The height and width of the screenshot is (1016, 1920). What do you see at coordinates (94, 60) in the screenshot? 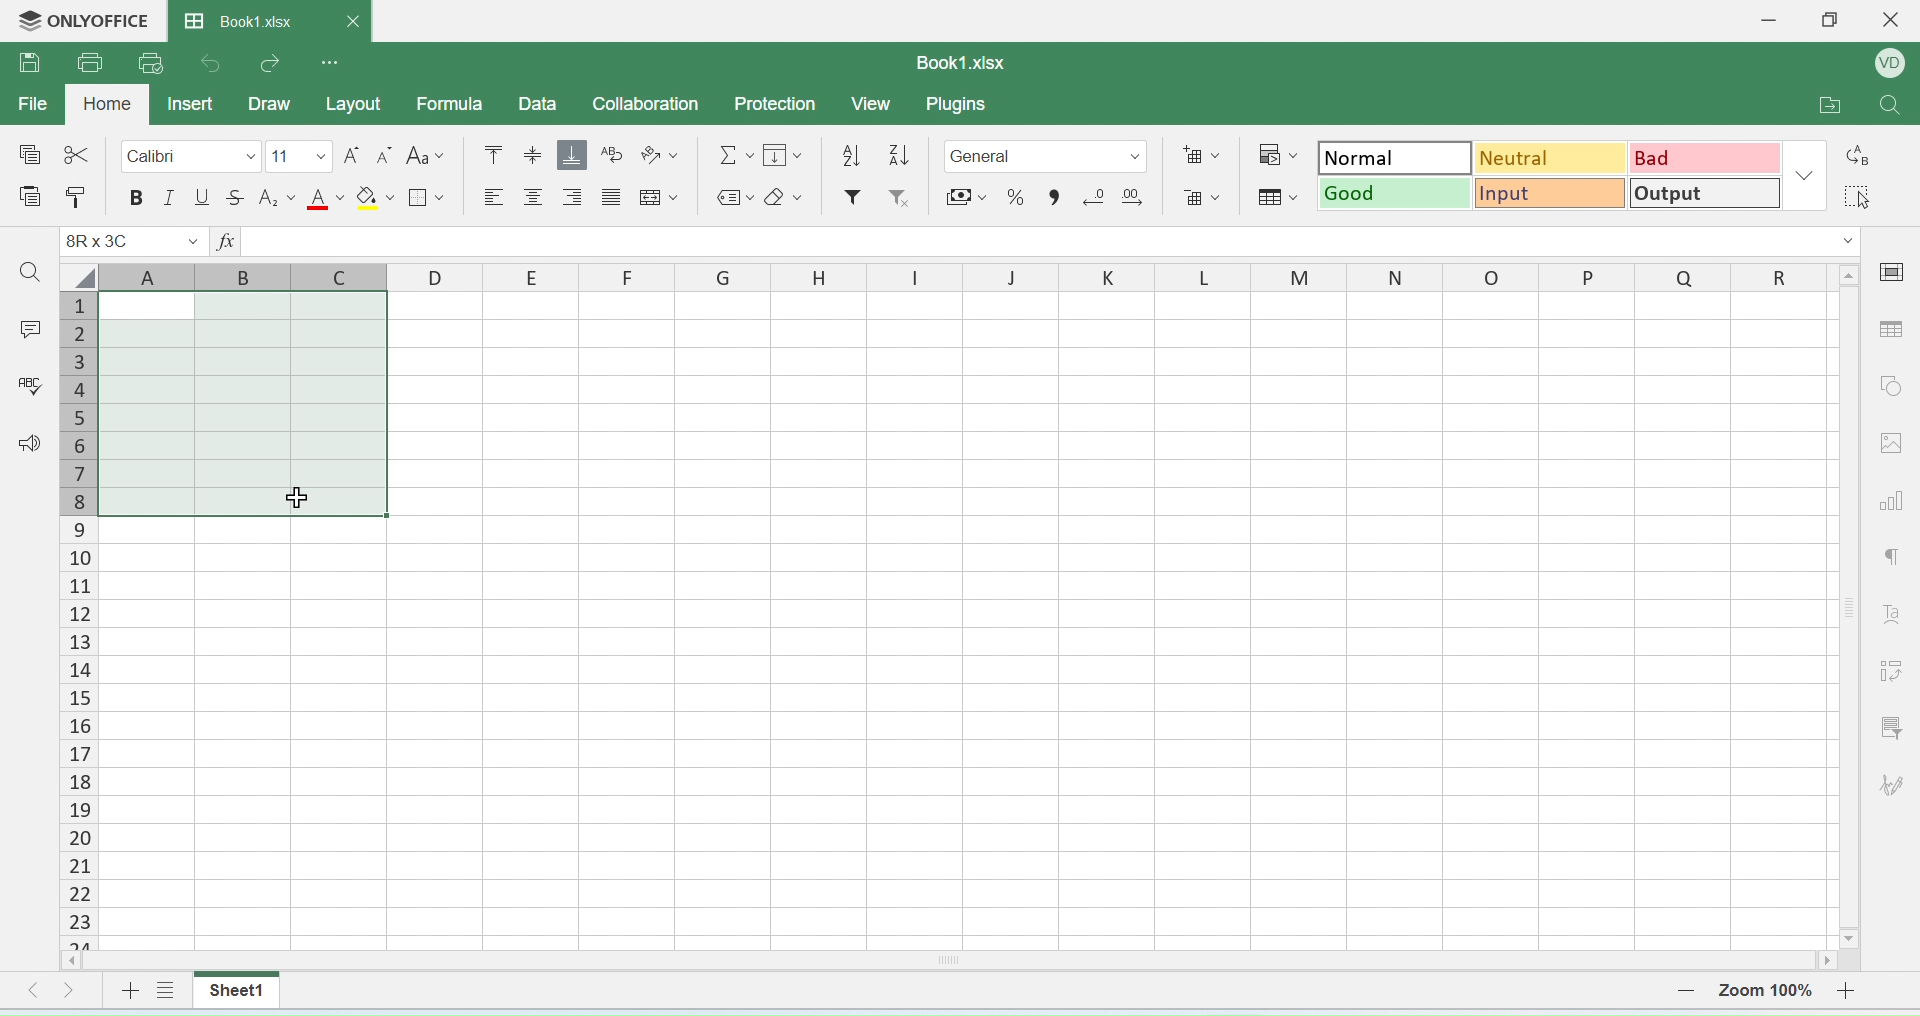
I see `print` at bounding box center [94, 60].